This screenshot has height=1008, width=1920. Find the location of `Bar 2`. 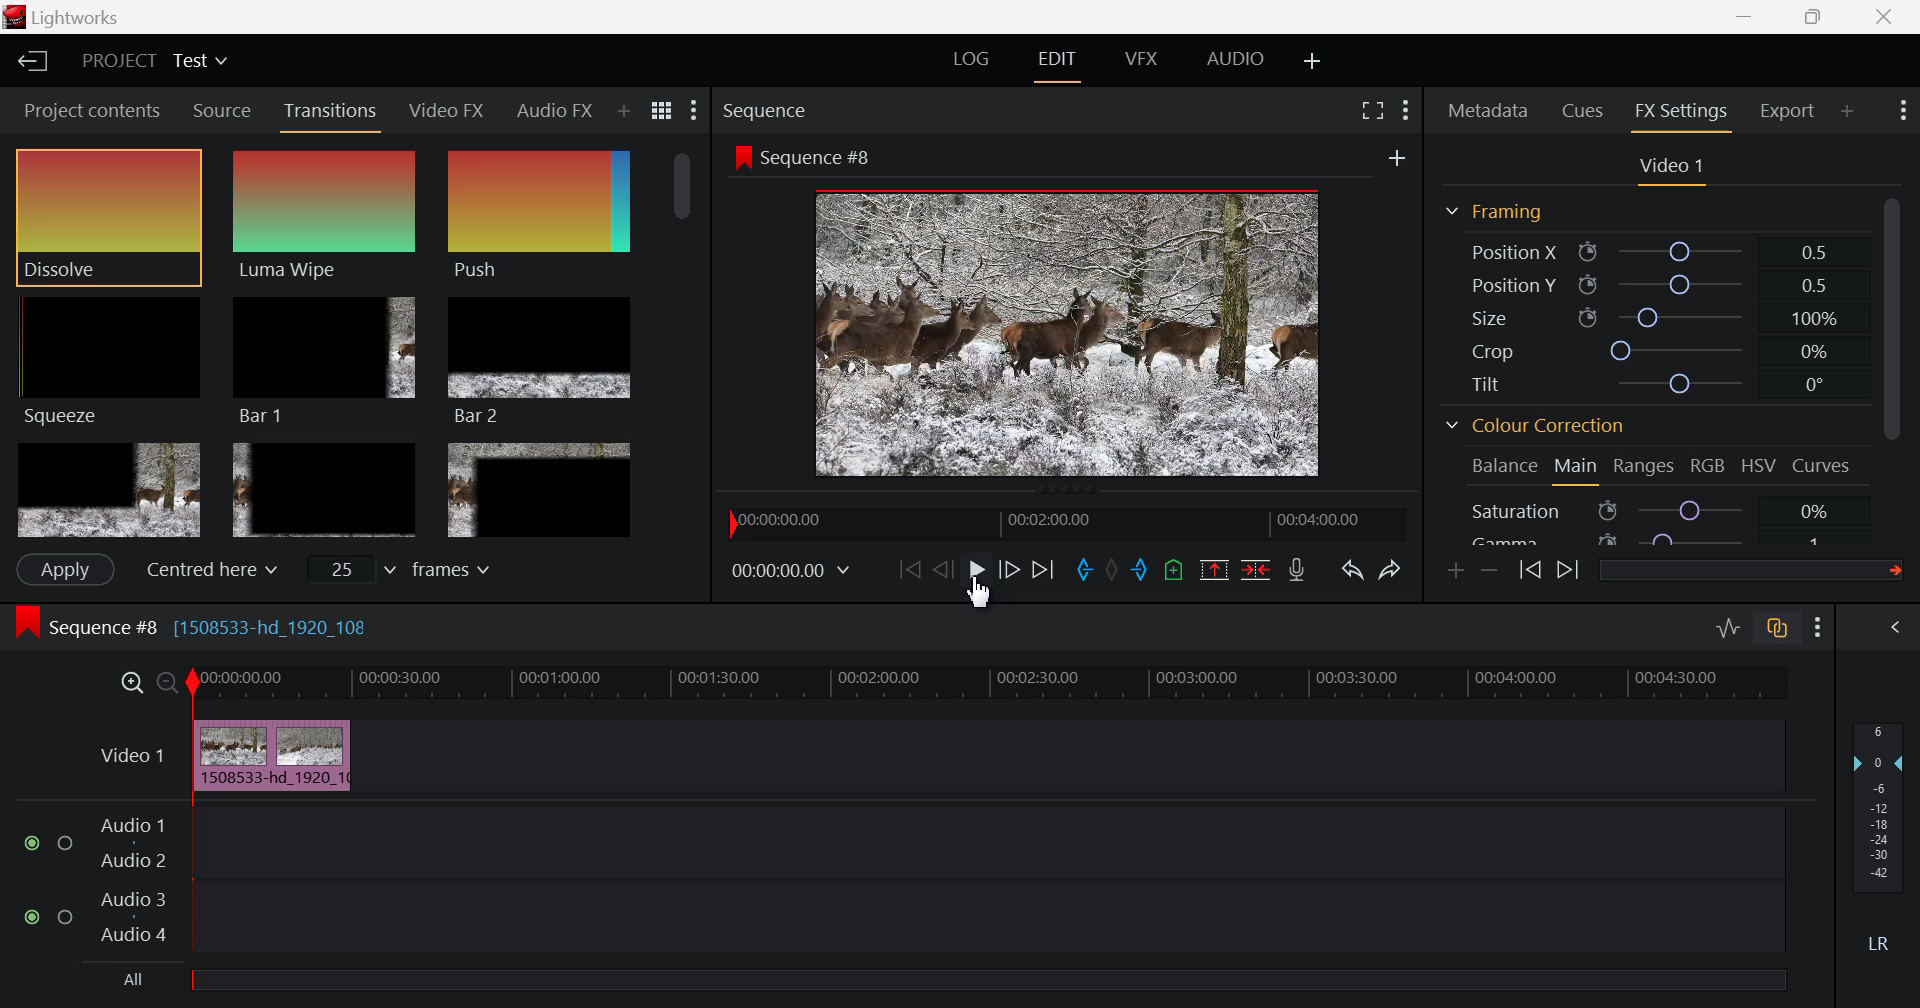

Bar 2 is located at coordinates (541, 360).